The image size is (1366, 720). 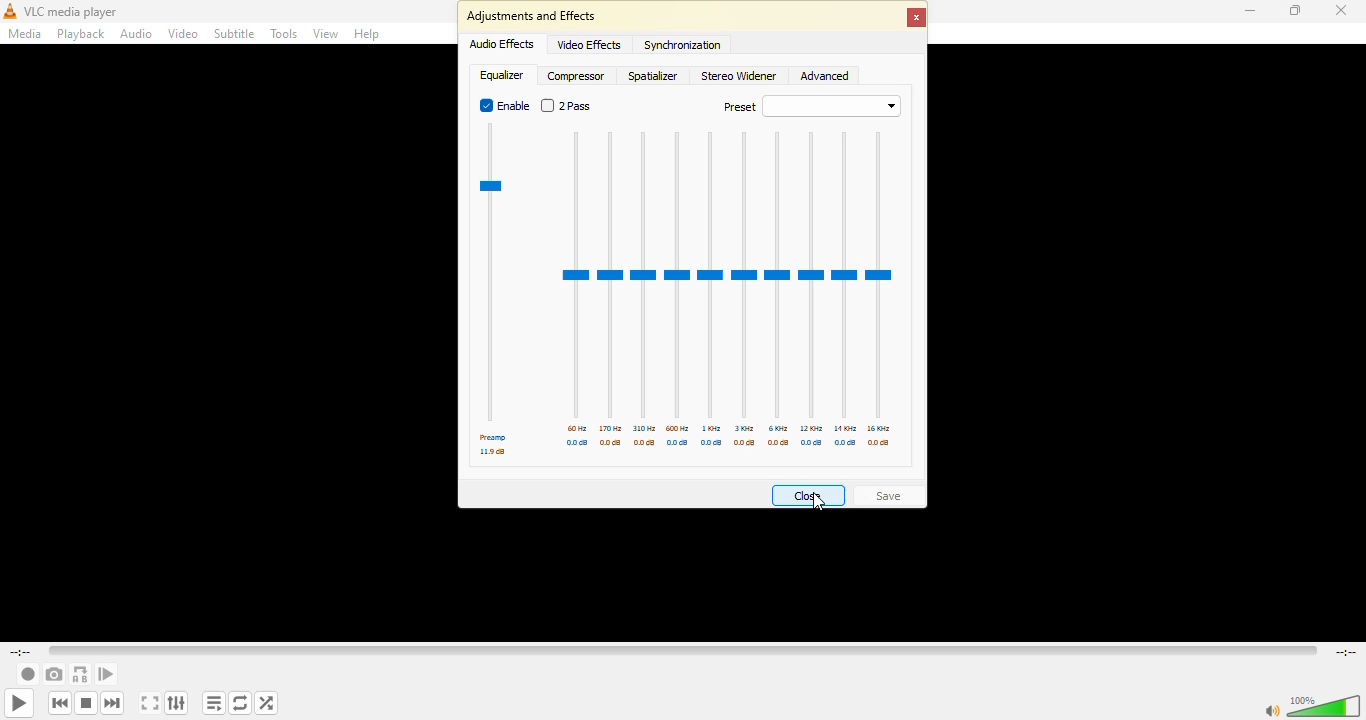 What do you see at coordinates (1269, 712) in the screenshot?
I see `mute` at bounding box center [1269, 712].